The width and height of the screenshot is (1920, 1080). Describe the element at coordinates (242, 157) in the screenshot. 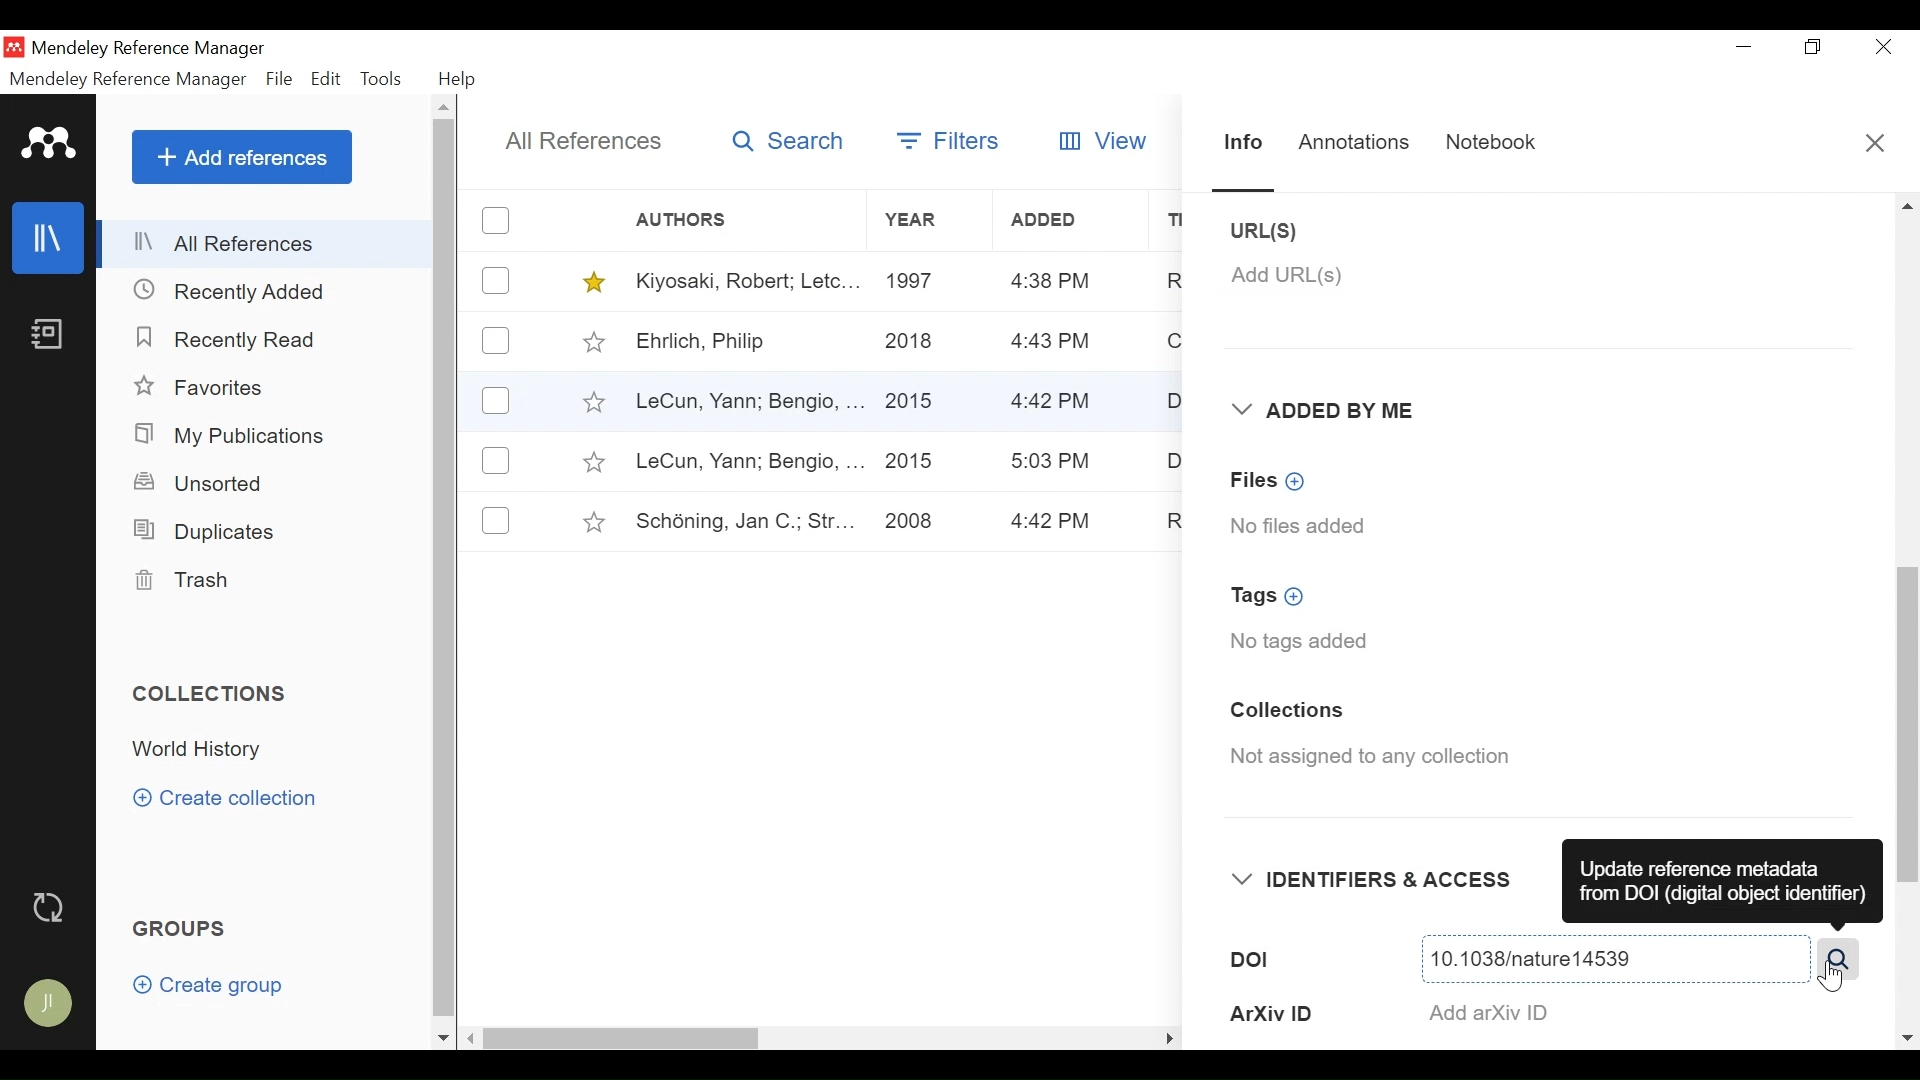

I see `Add References` at that location.